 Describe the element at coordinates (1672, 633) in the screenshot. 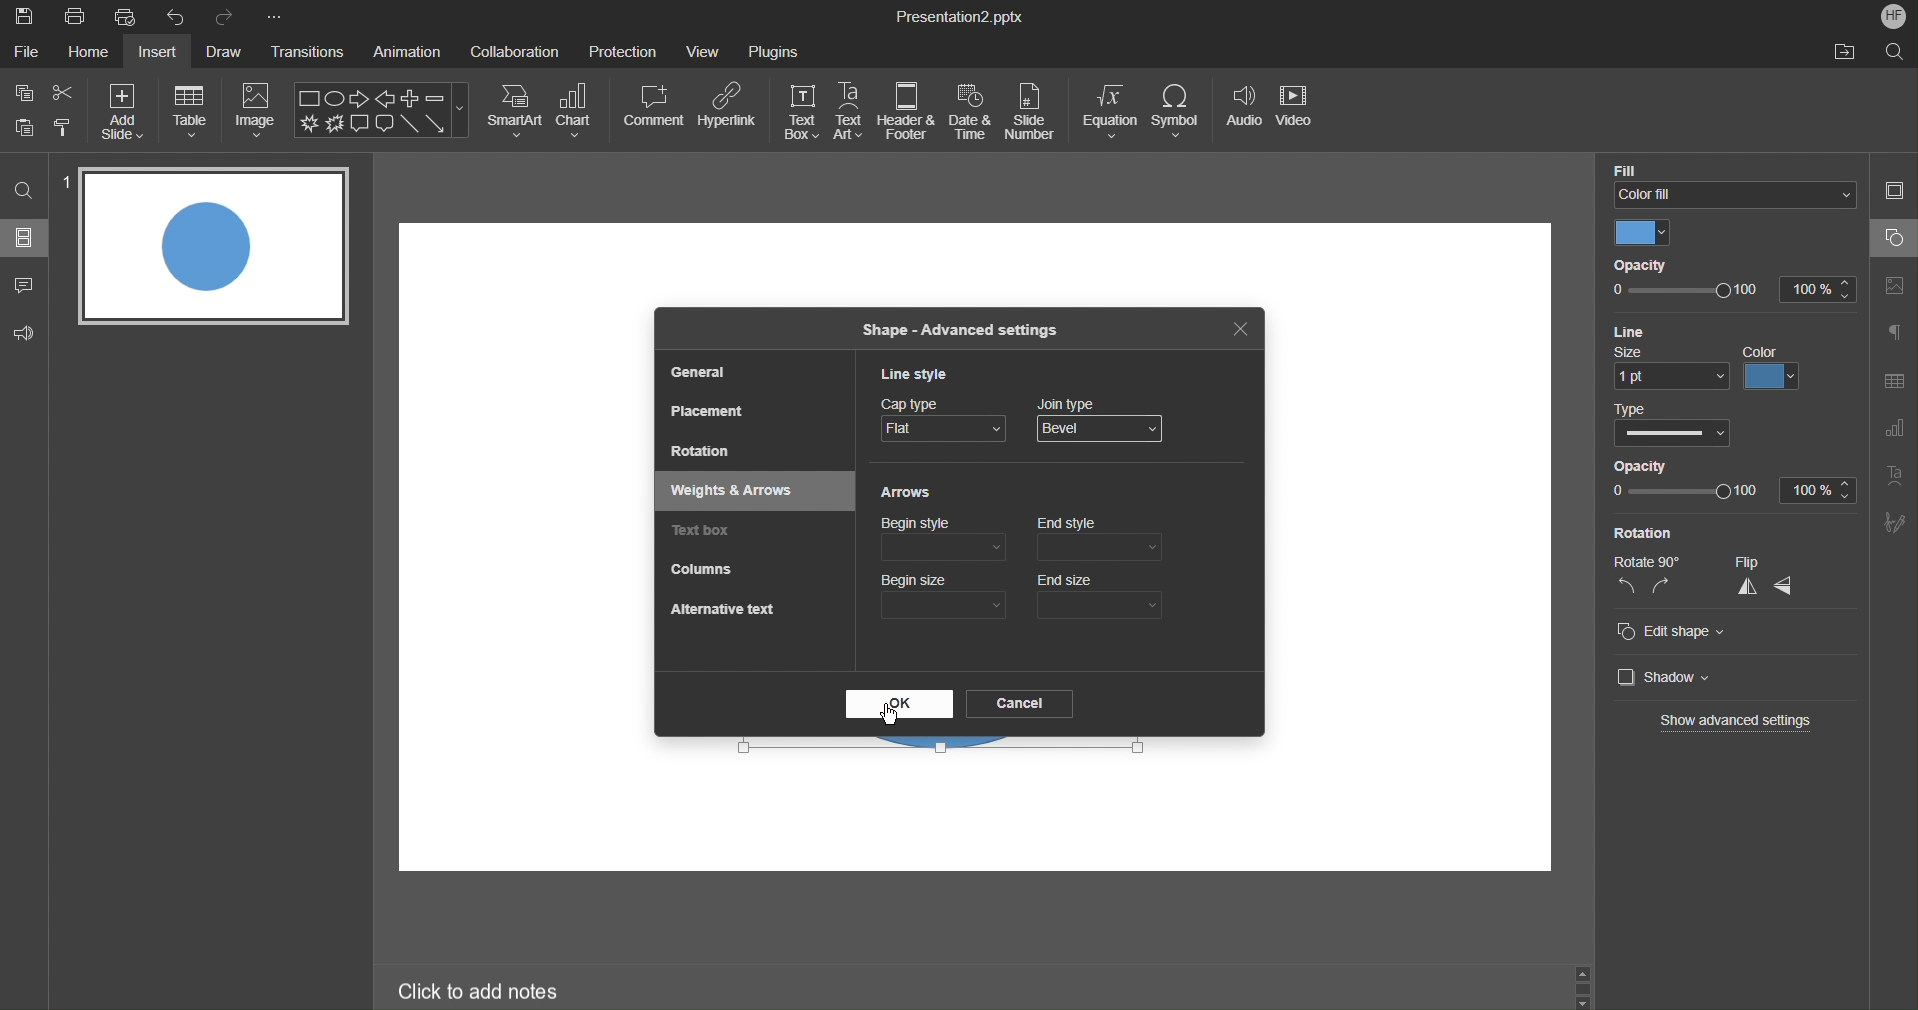

I see `Edit shape` at that location.